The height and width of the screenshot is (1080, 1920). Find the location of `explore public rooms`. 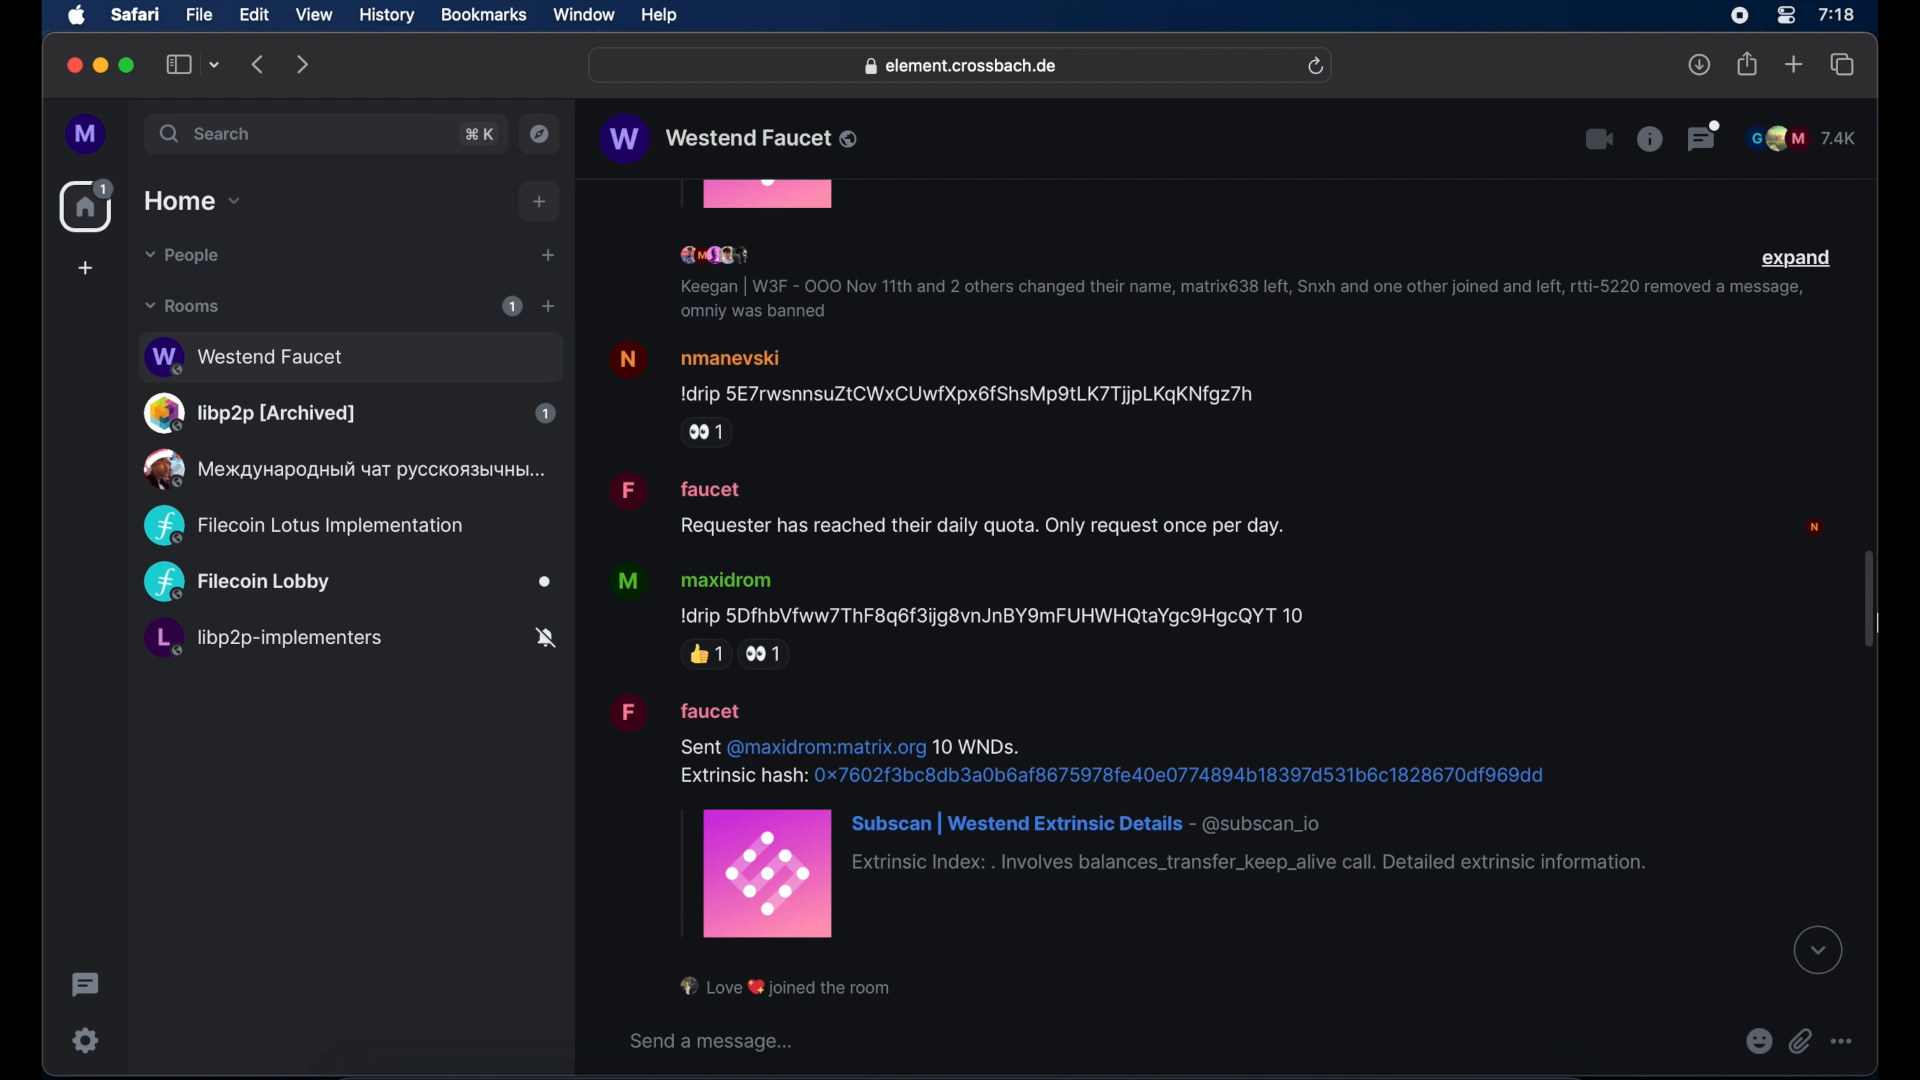

explore public rooms is located at coordinates (540, 134).